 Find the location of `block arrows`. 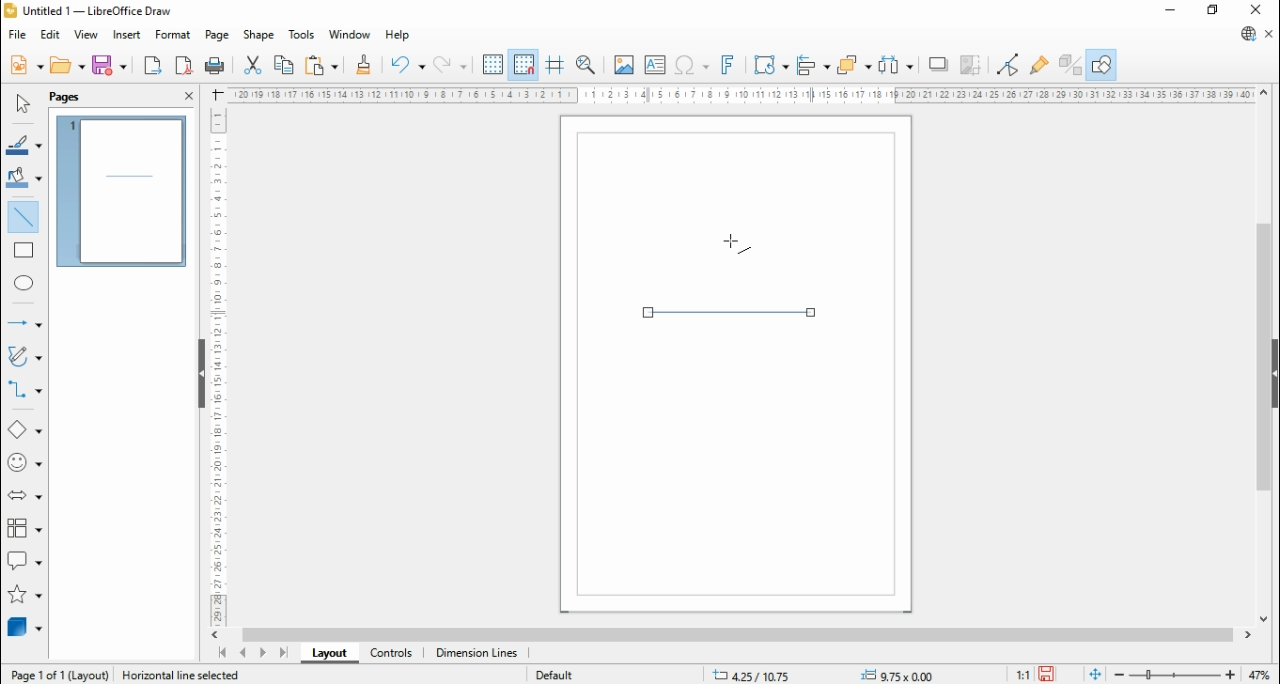

block arrows is located at coordinates (24, 496).